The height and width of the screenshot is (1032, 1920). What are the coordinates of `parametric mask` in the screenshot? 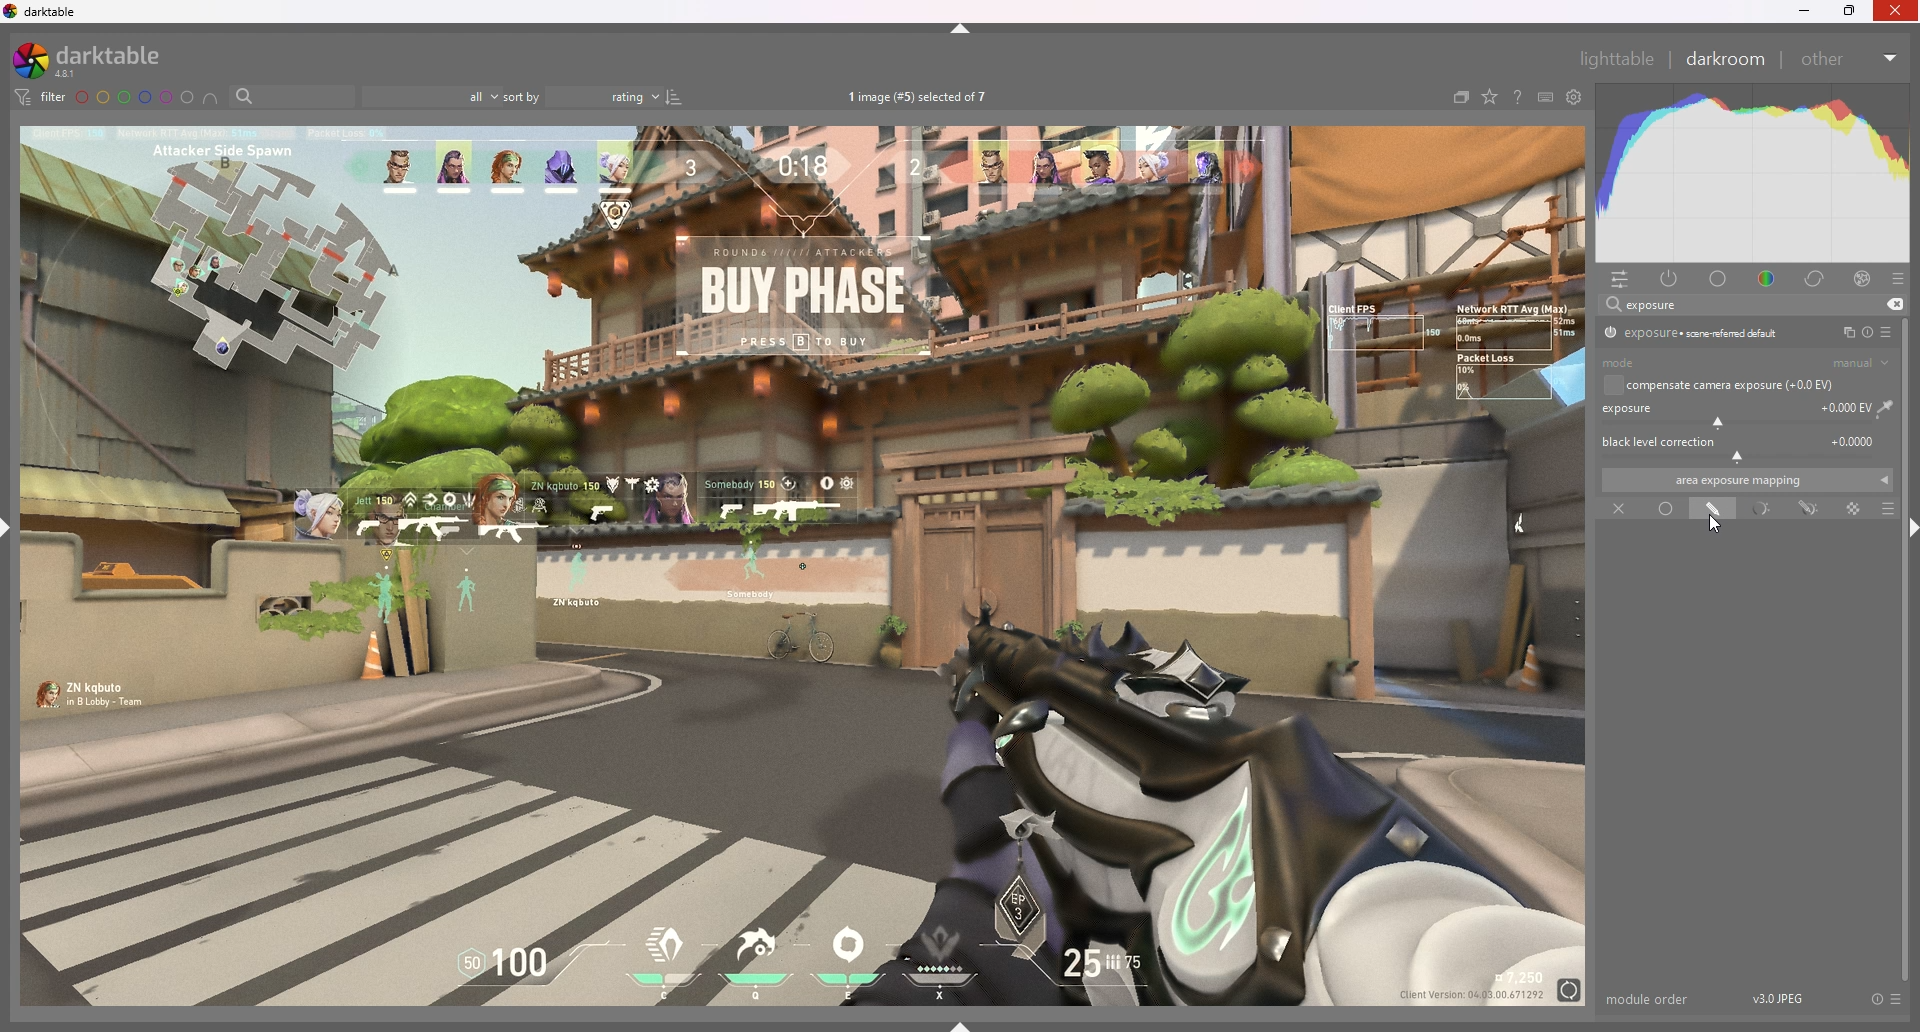 It's located at (1761, 510).